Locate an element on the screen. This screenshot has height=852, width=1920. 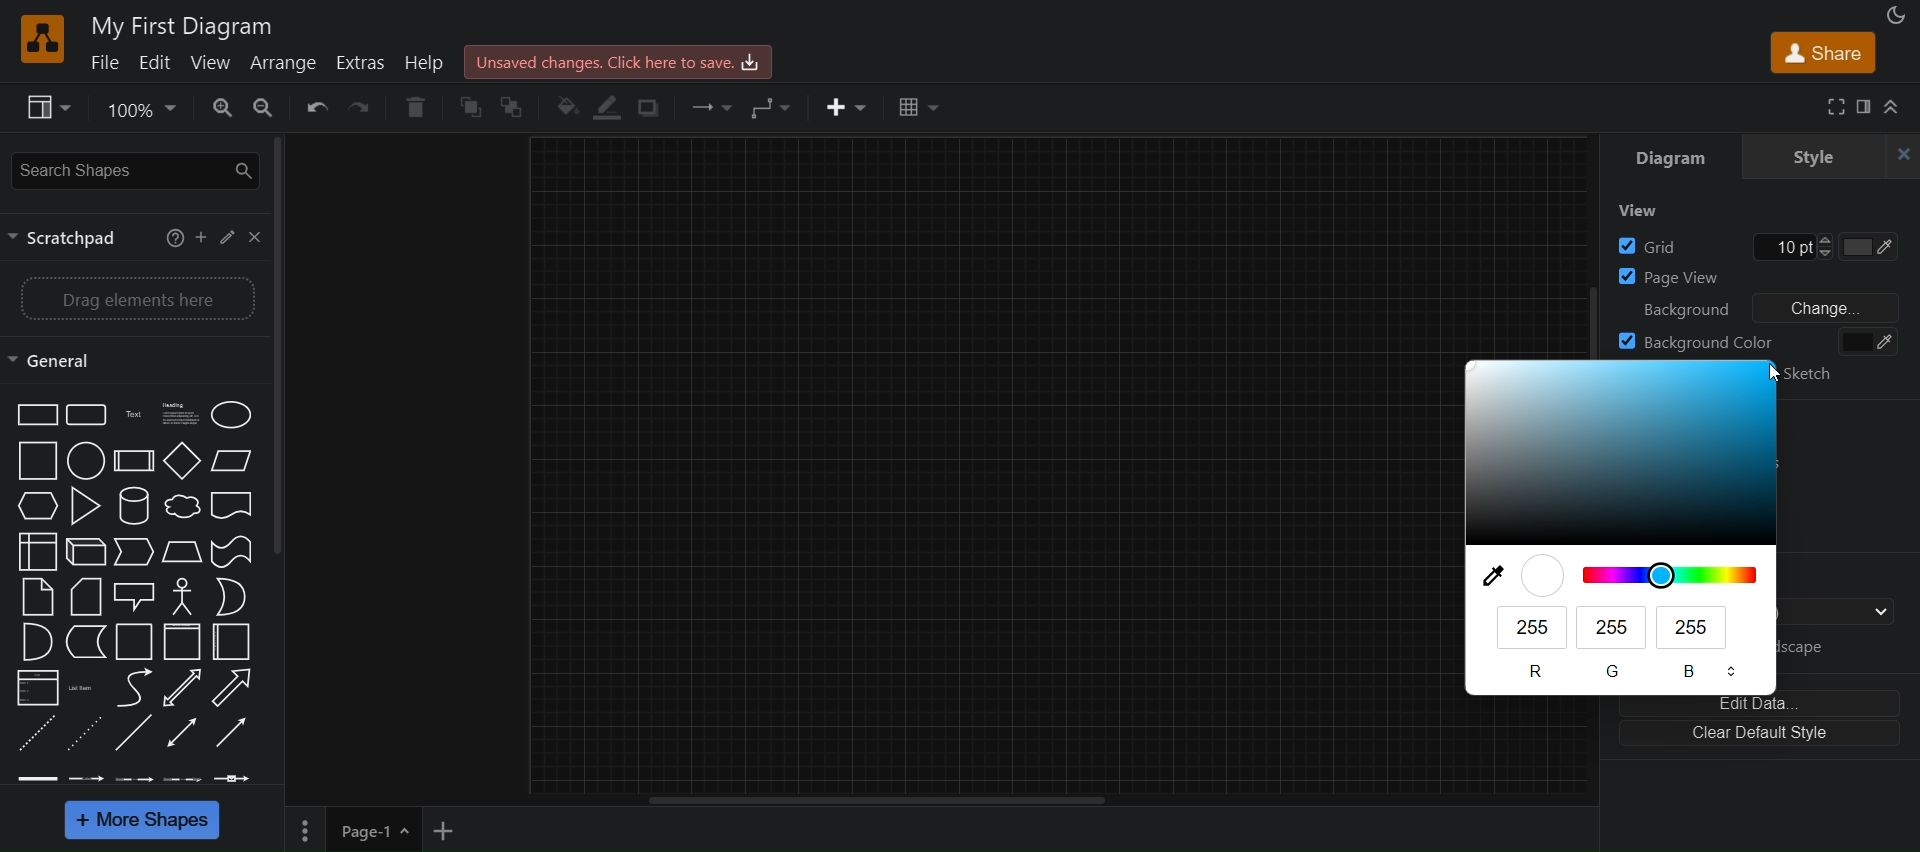
canvas is located at coordinates (987, 475).